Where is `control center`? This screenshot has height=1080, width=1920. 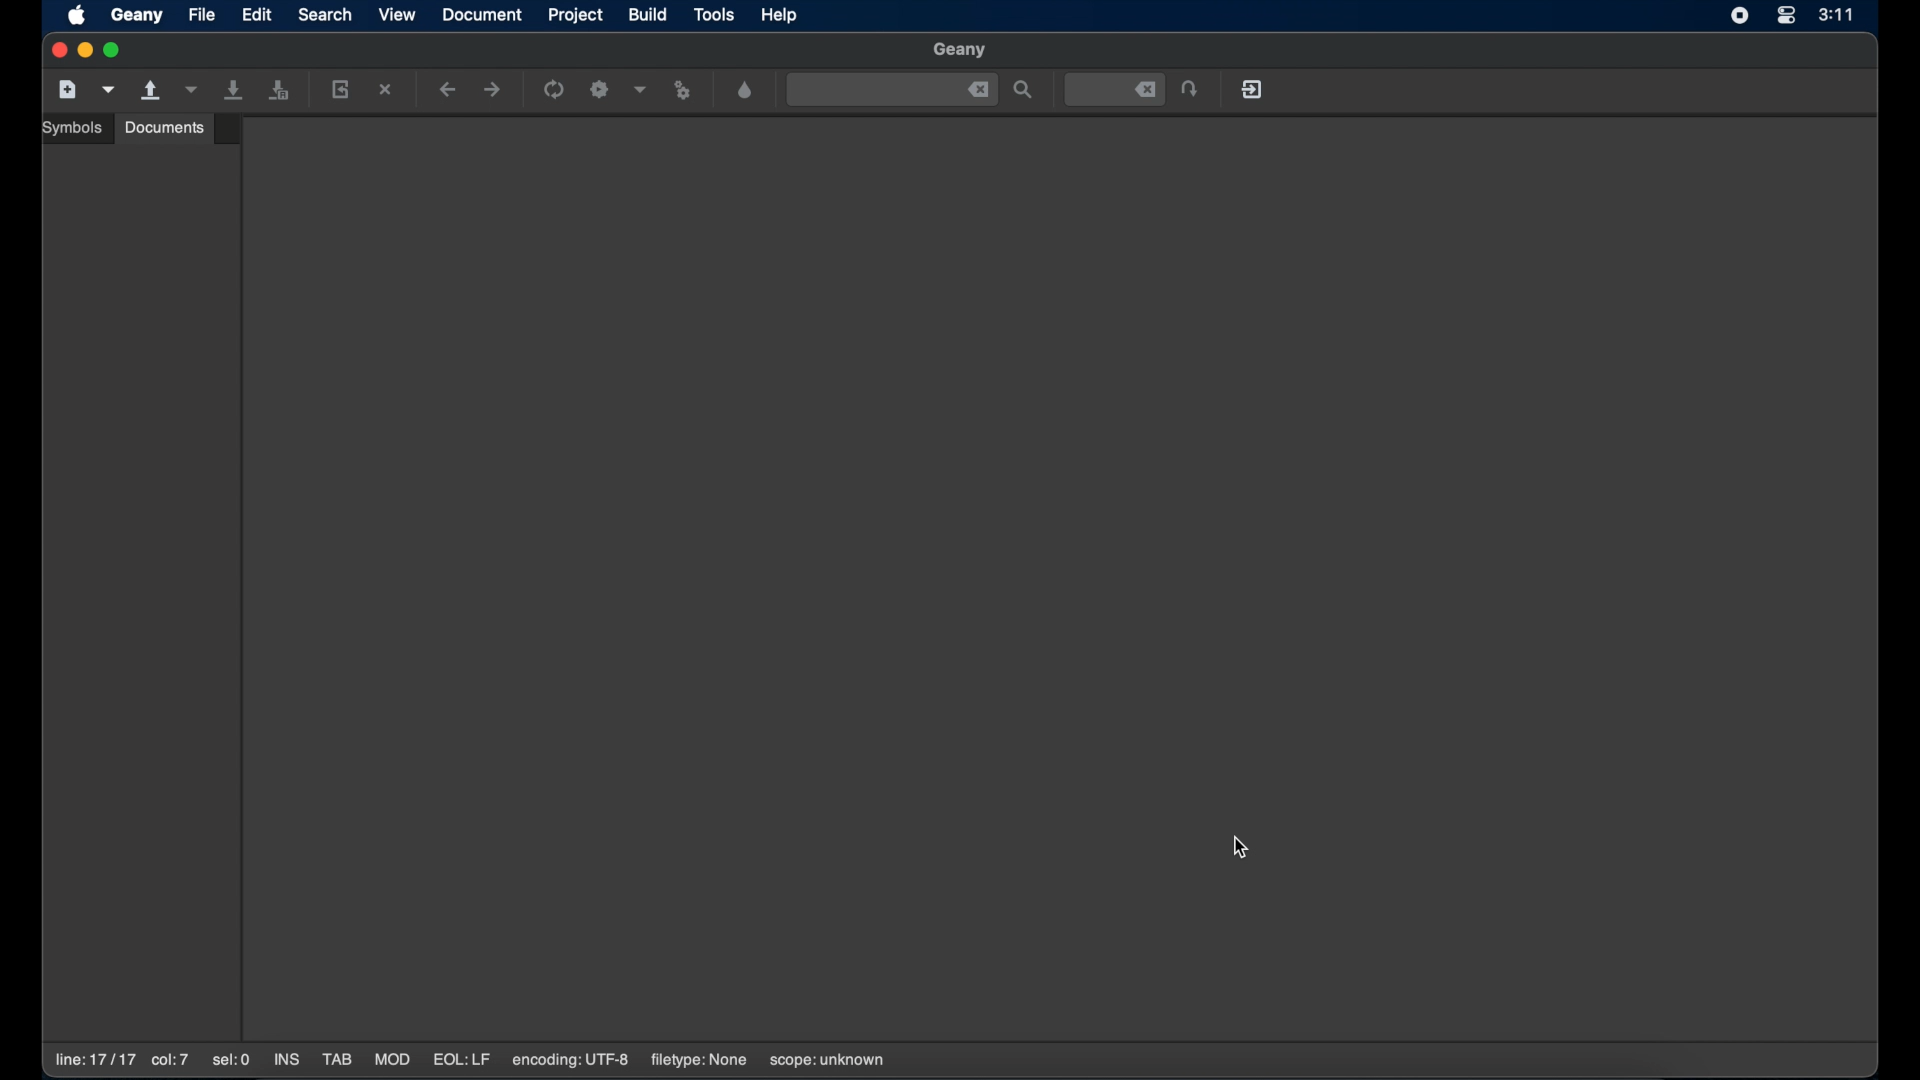
control center is located at coordinates (1785, 17).